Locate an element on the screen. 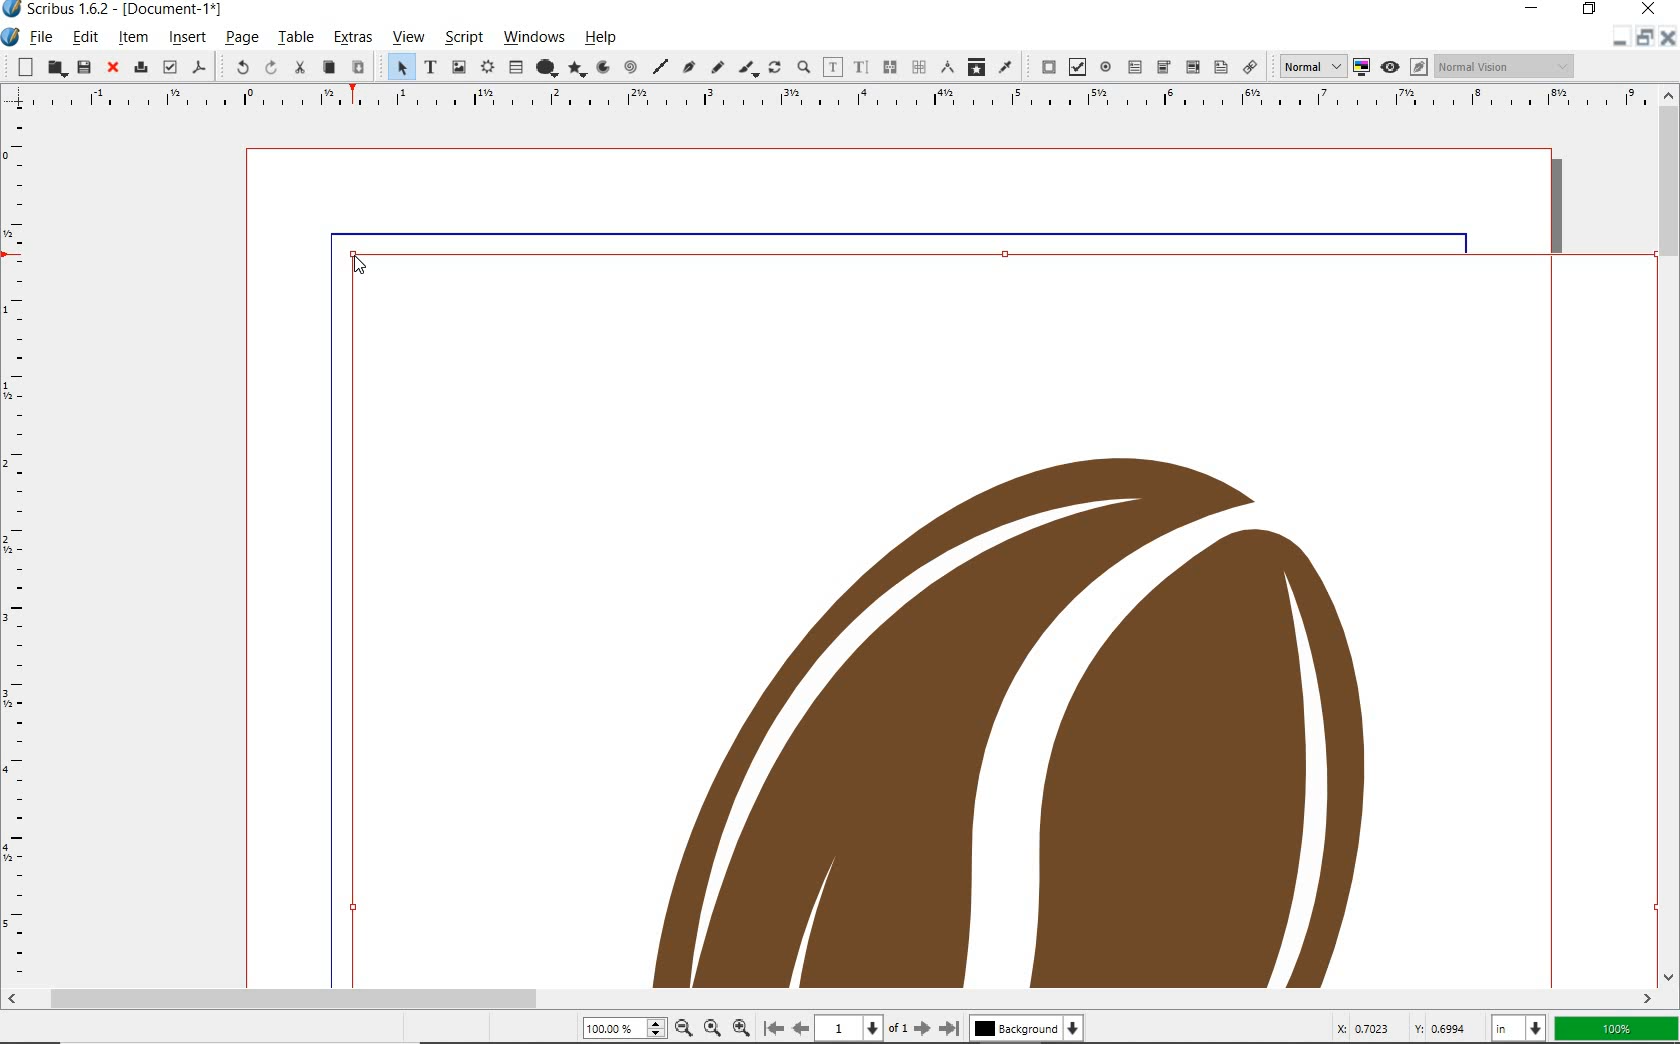  pdf combo box is located at coordinates (1163, 67).